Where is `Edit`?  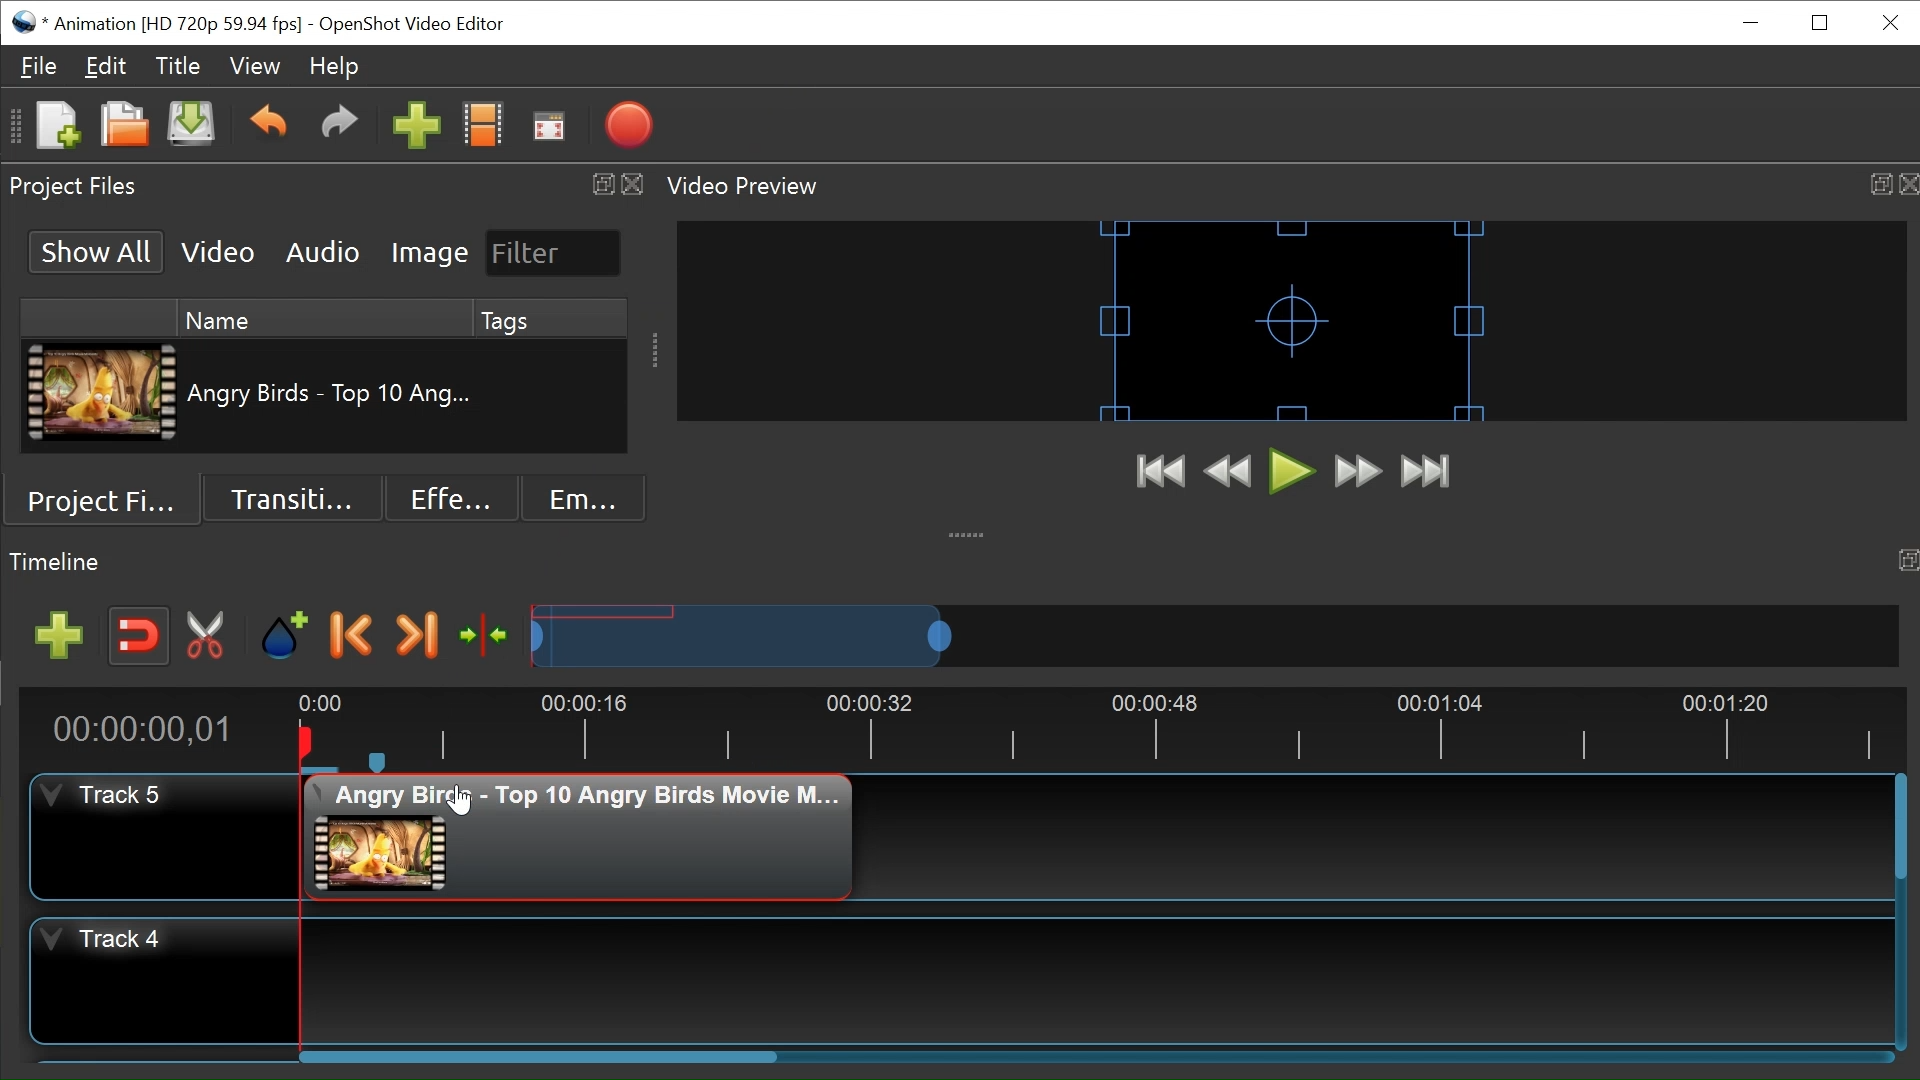
Edit is located at coordinates (105, 68).